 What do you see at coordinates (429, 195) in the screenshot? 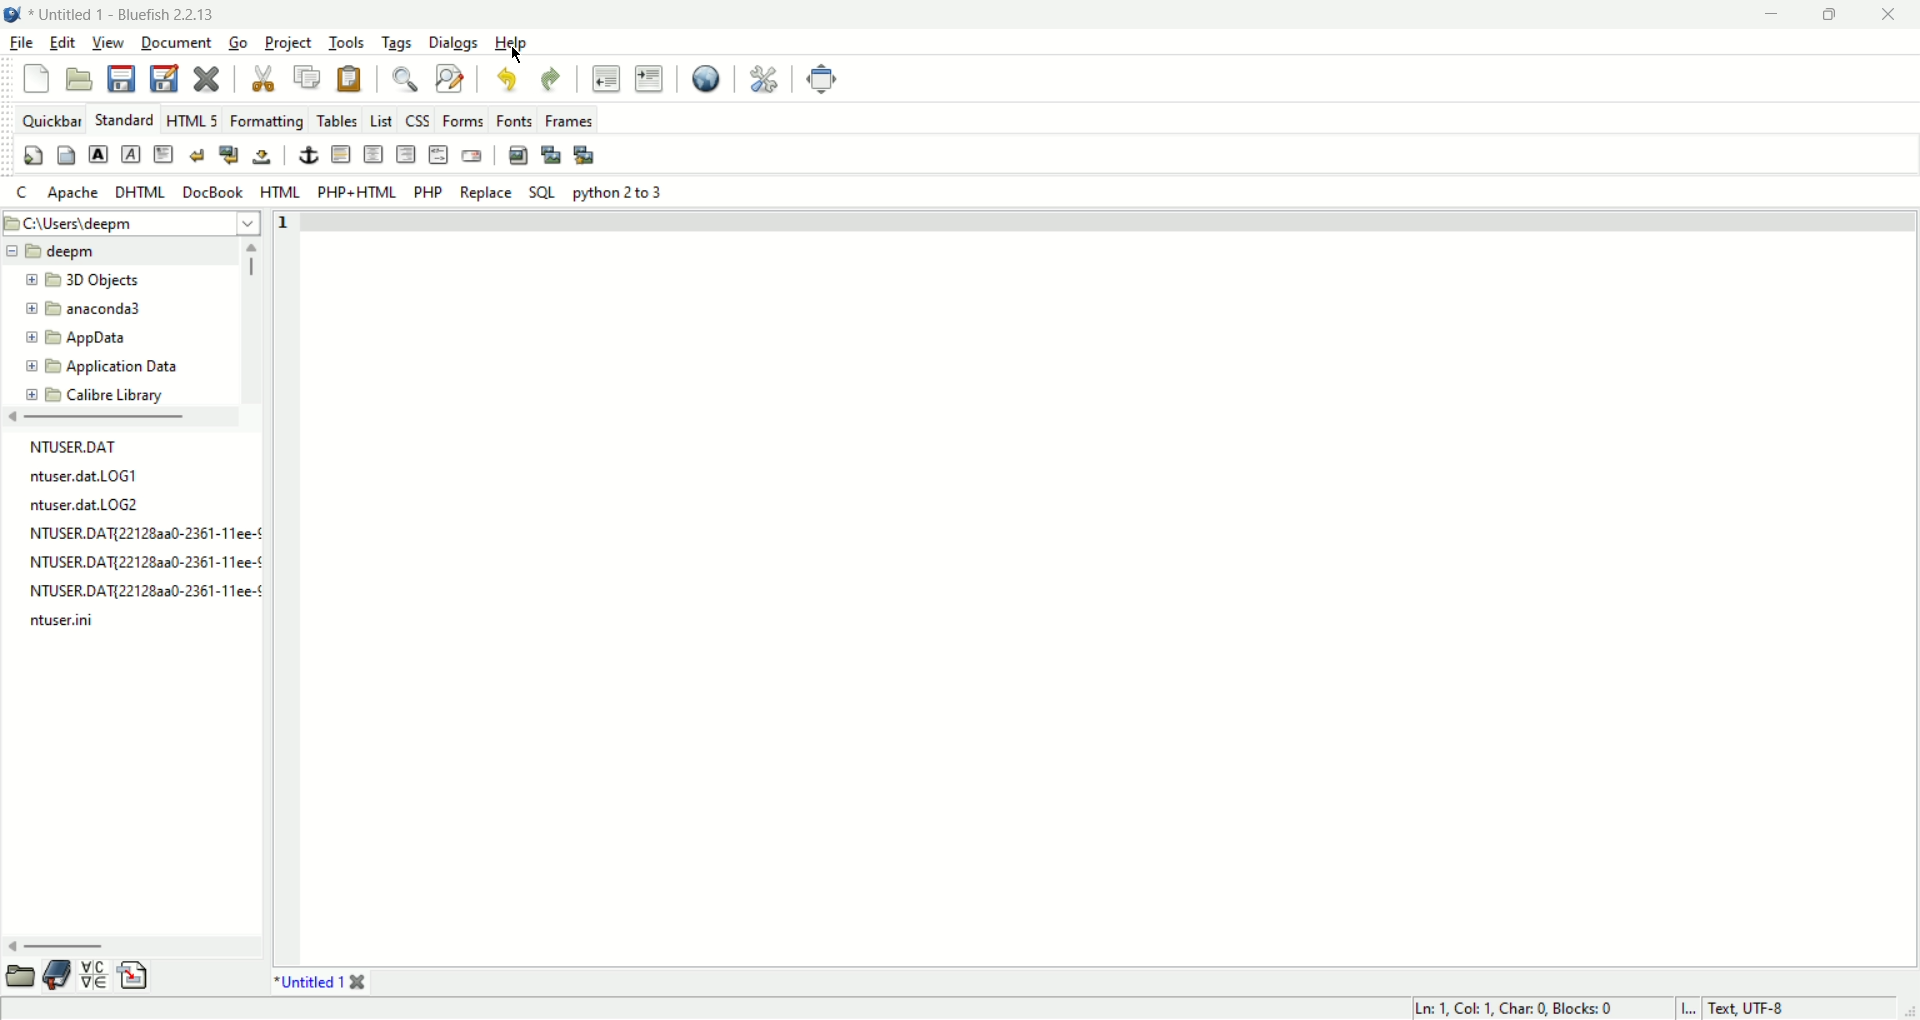
I see `PHP` at bounding box center [429, 195].